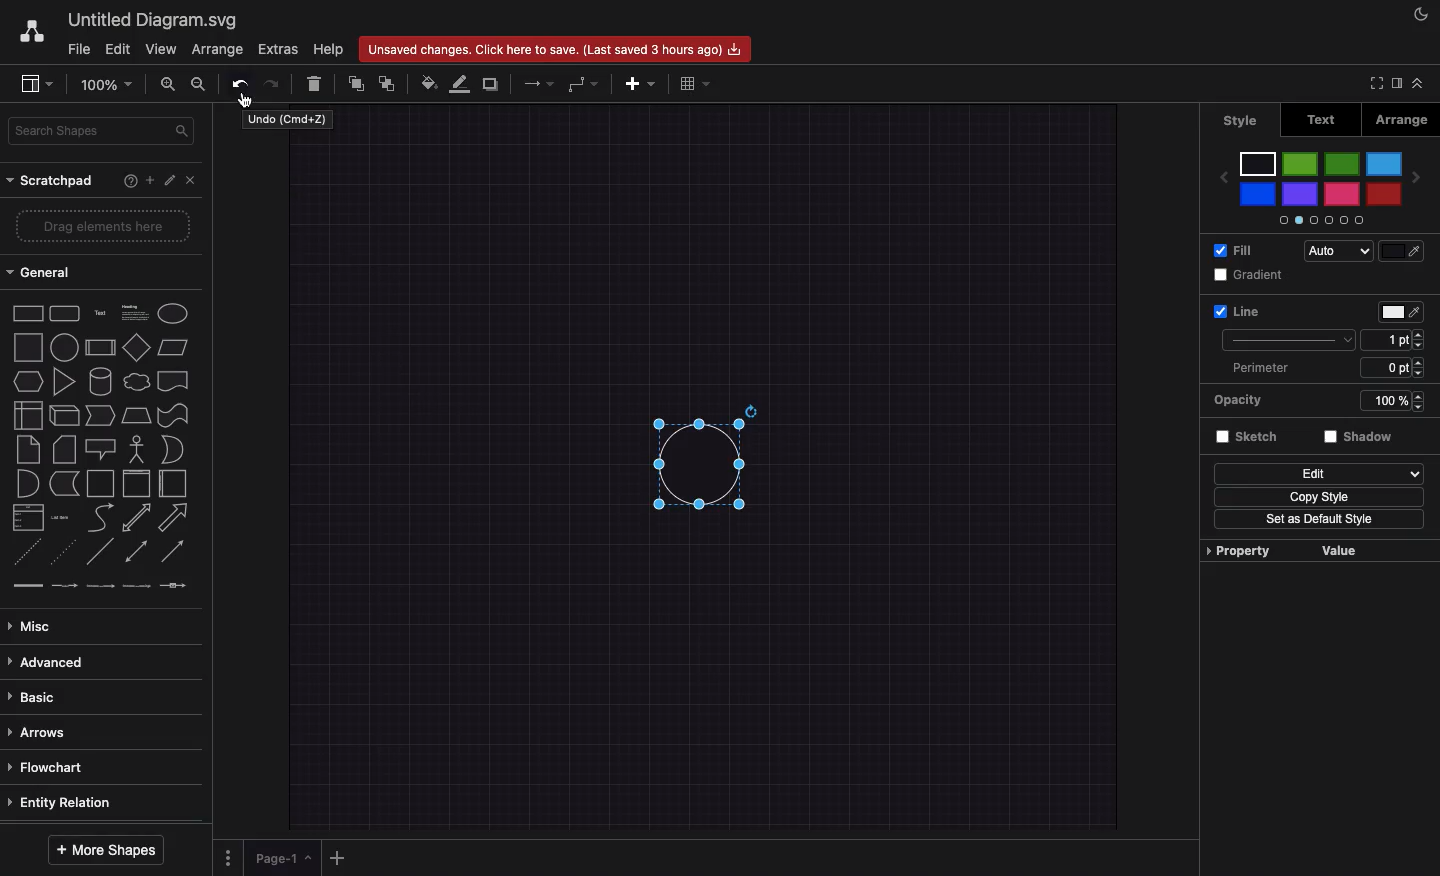  What do you see at coordinates (229, 857) in the screenshot?
I see `Options ` at bounding box center [229, 857].